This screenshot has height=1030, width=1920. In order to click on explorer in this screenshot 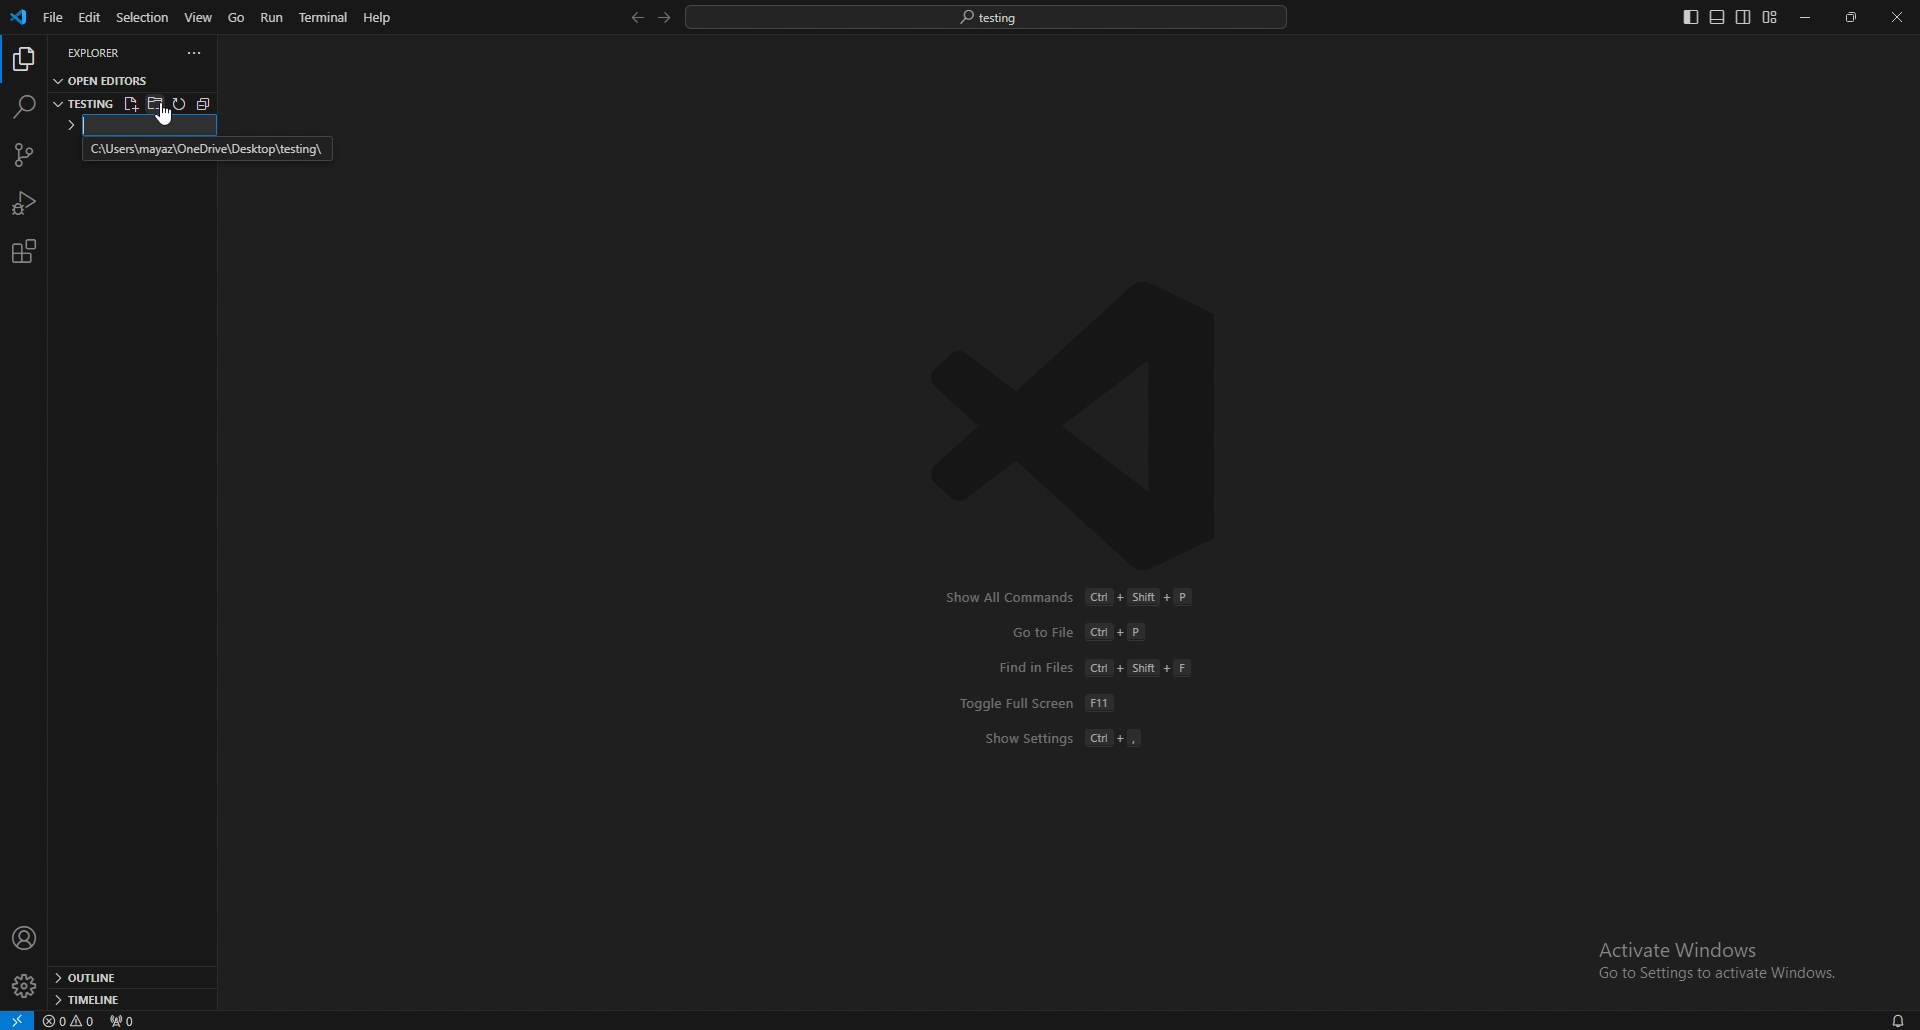, I will do `click(106, 52)`.